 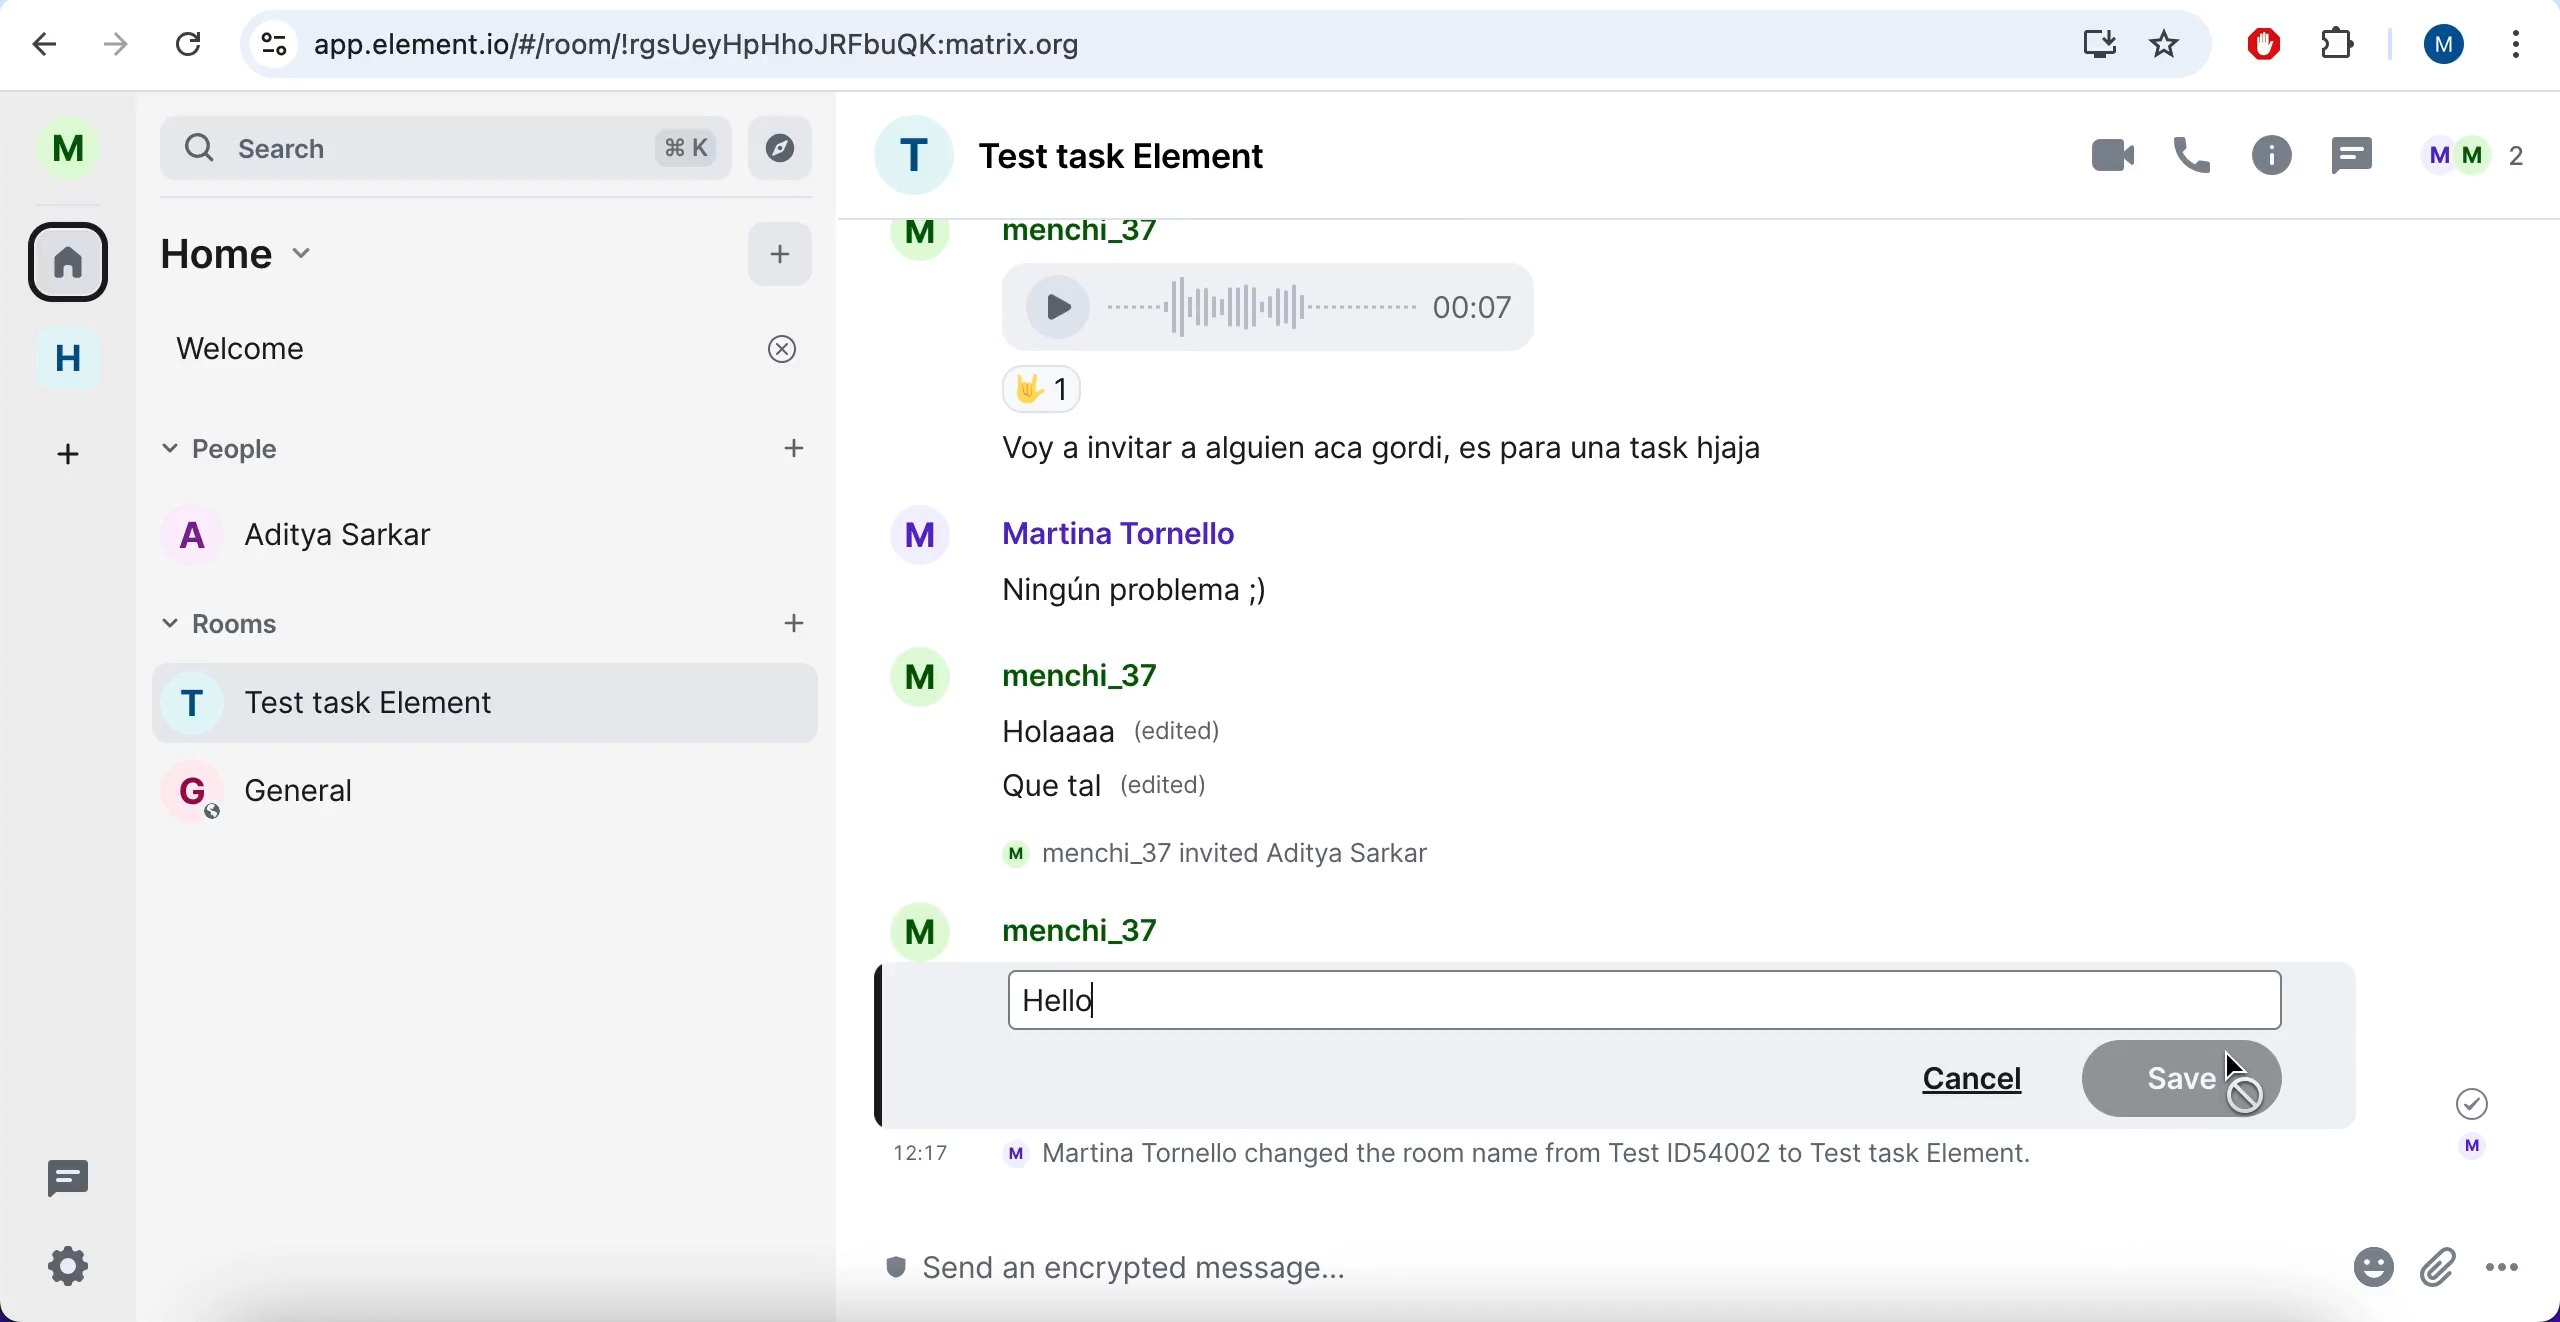 What do you see at coordinates (456, 631) in the screenshot?
I see `rooms` at bounding box center [456, 631].